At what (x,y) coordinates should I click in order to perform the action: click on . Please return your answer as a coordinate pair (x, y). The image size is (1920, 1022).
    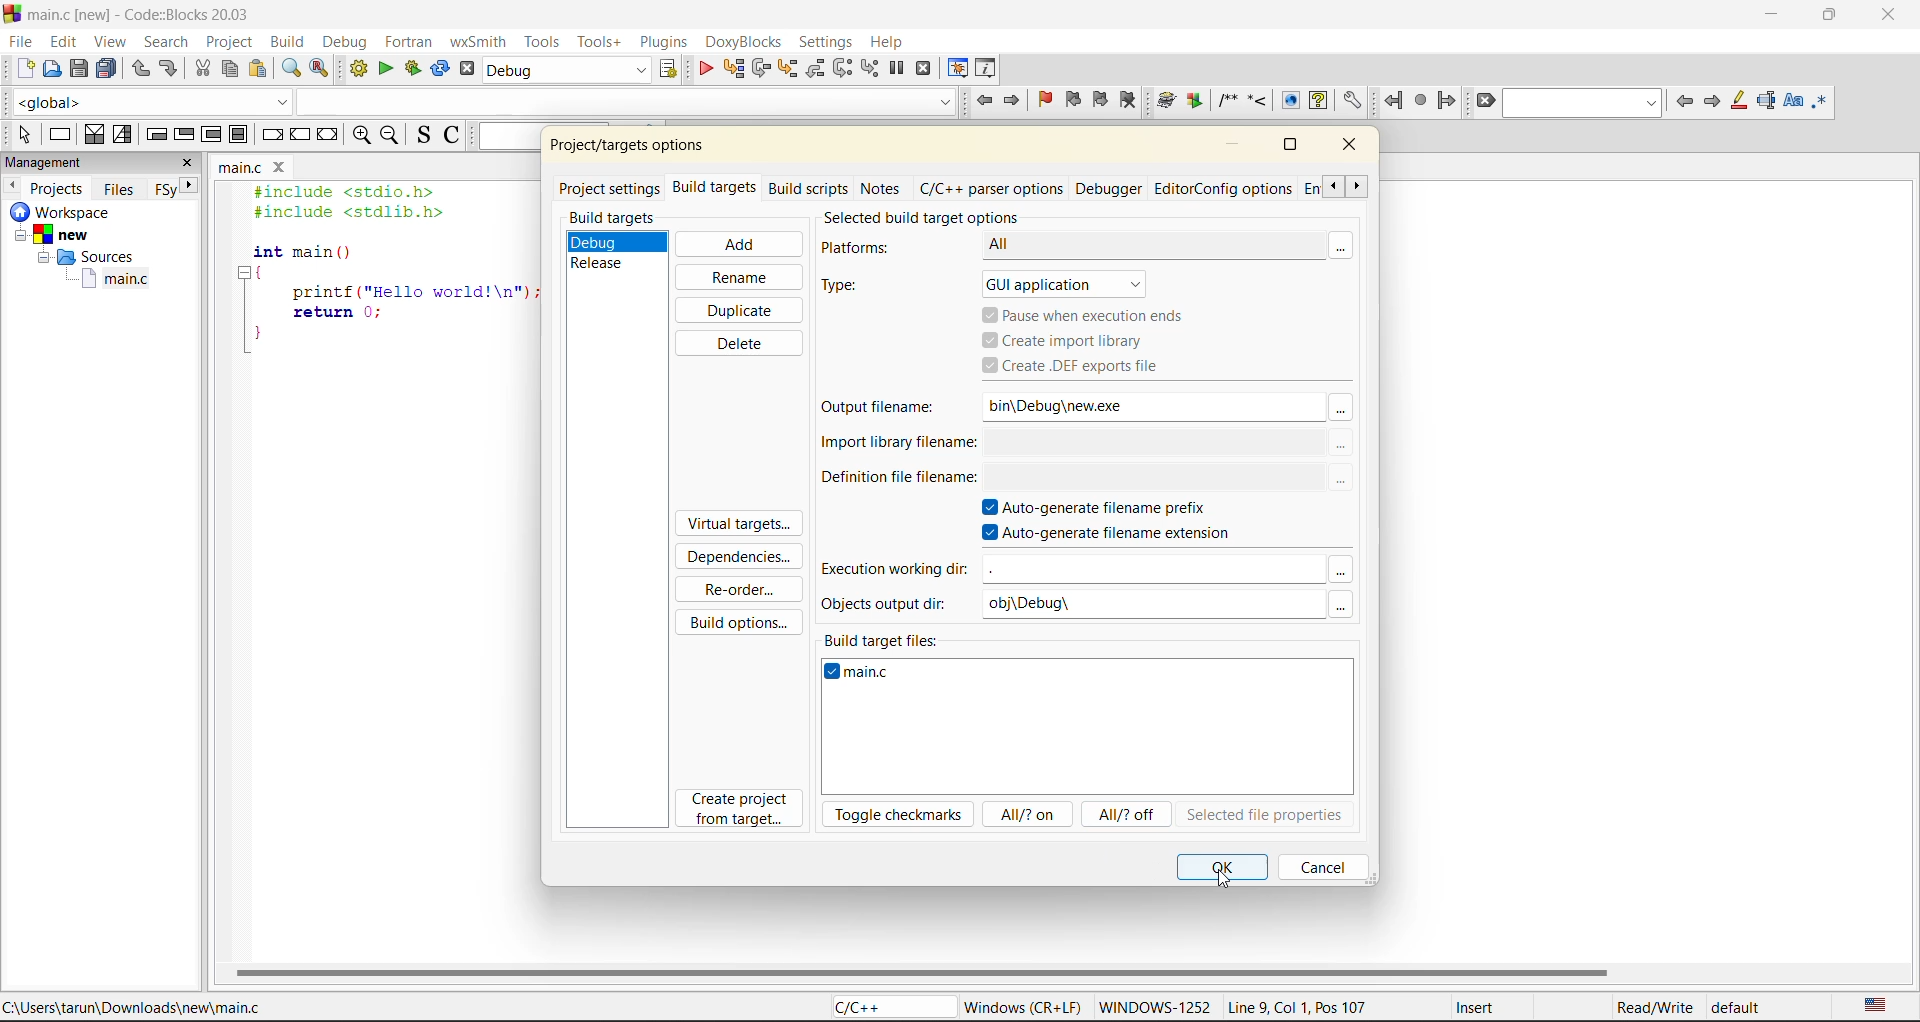
    Looking at the image, I should click on (1340, 407).